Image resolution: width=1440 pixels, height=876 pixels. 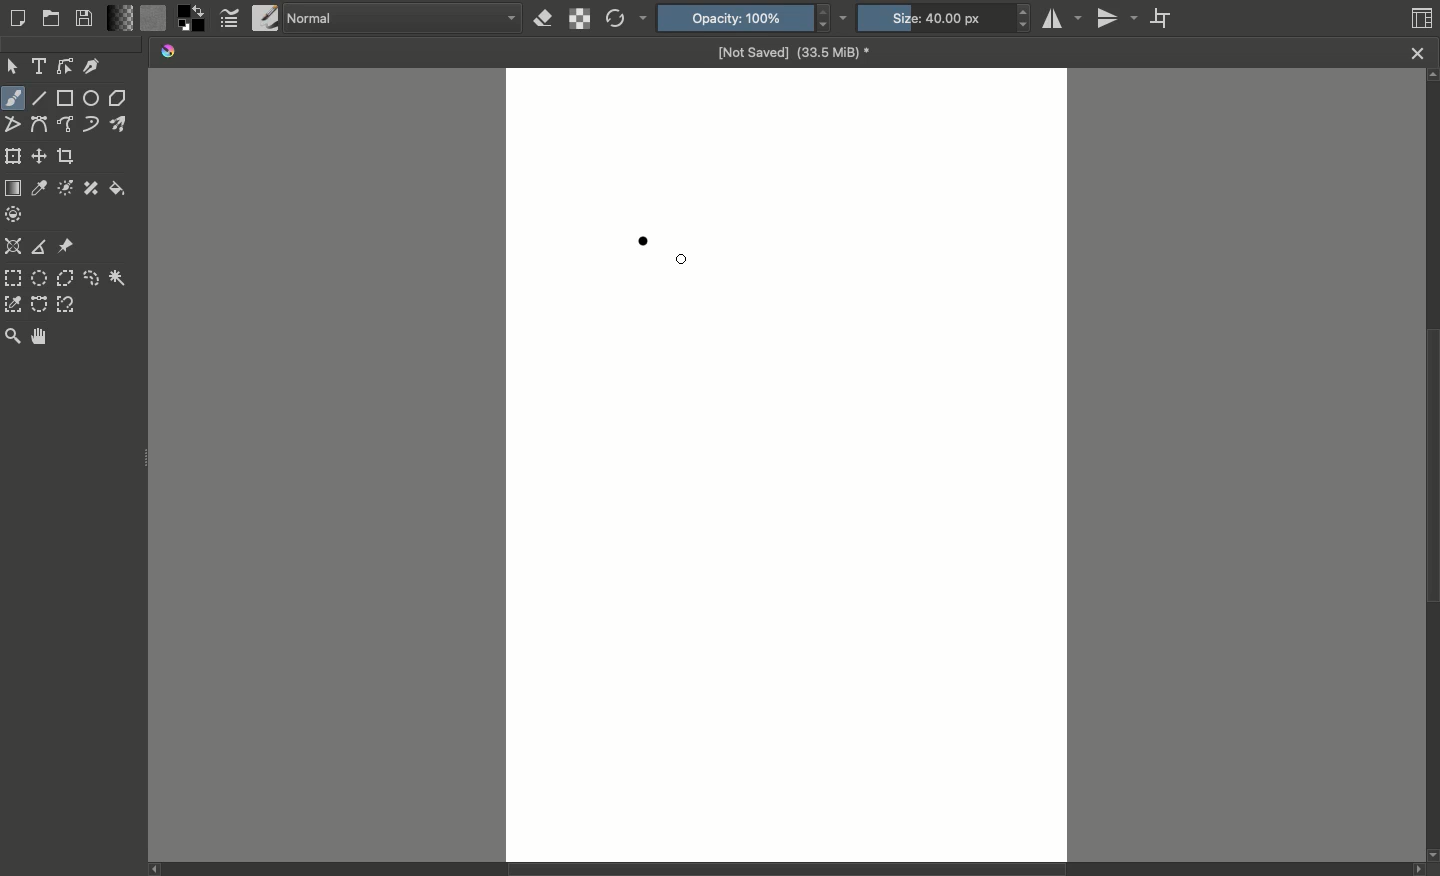 What do you see at coordinates (578, 19) in the screenshot?
I see `Preserve alpha` at bounding box center [578, 19].